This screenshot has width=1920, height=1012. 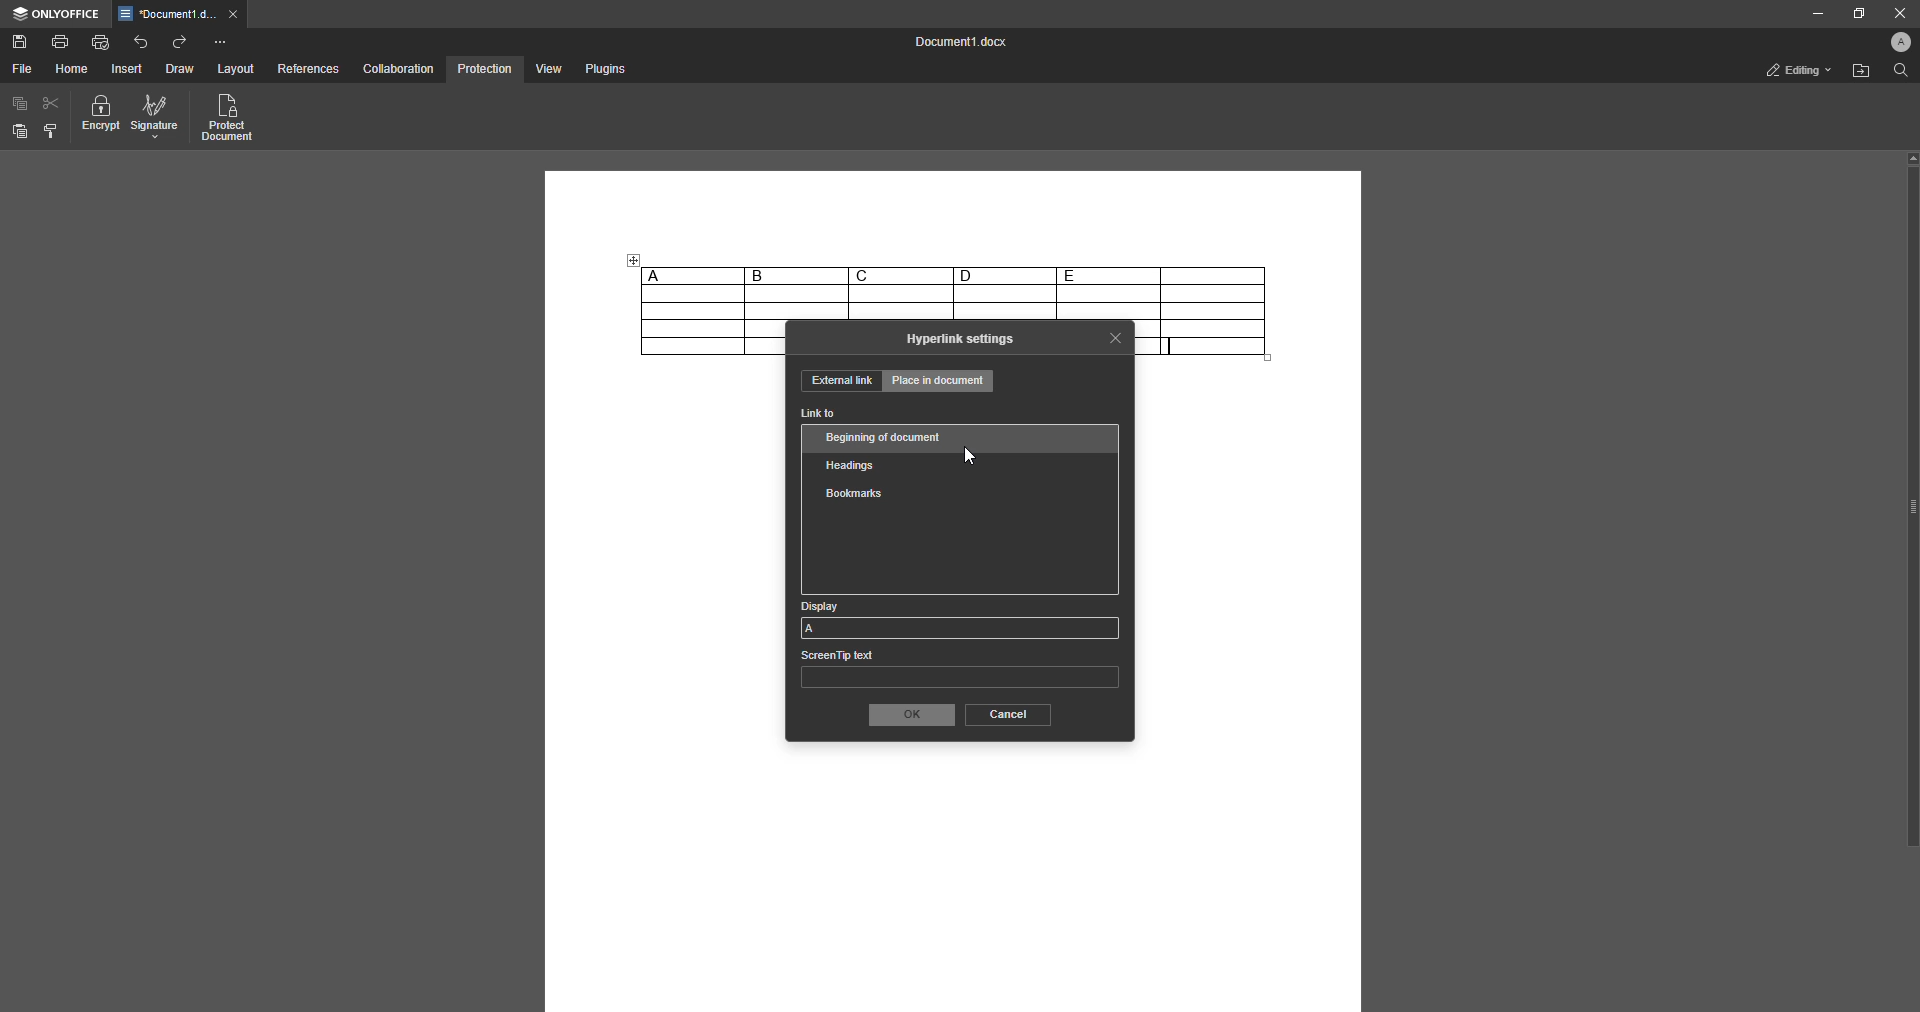 I want to click on Headings, so click(x=855, y=463).